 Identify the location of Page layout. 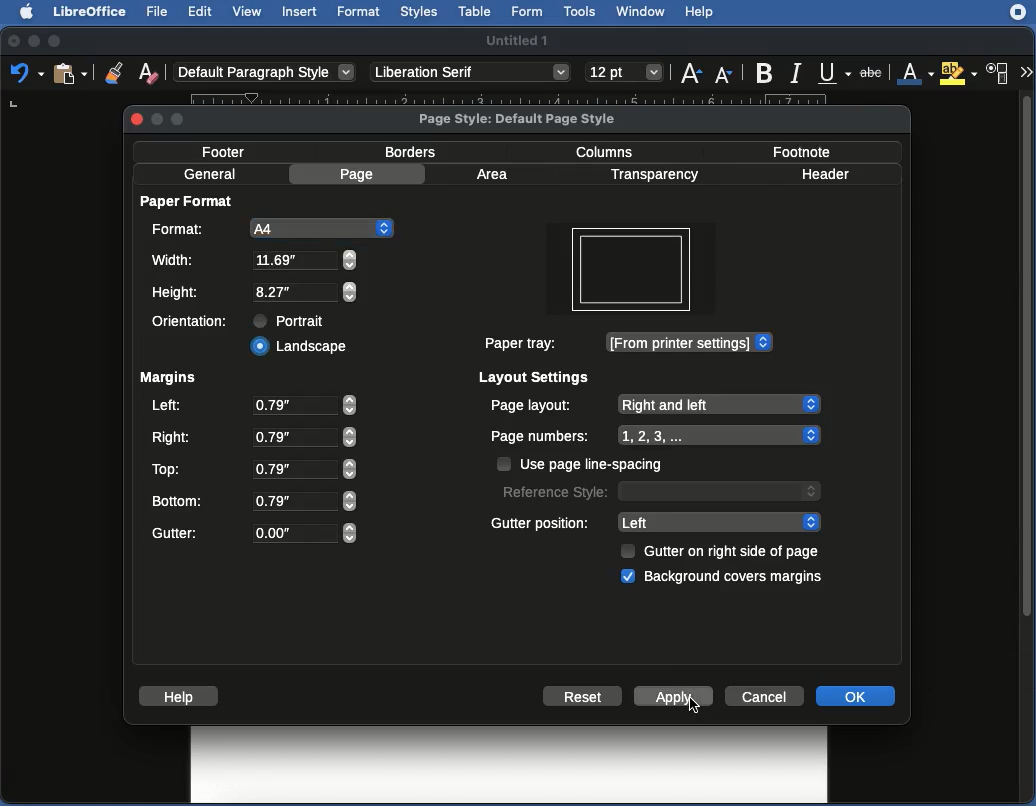
(655, 405).